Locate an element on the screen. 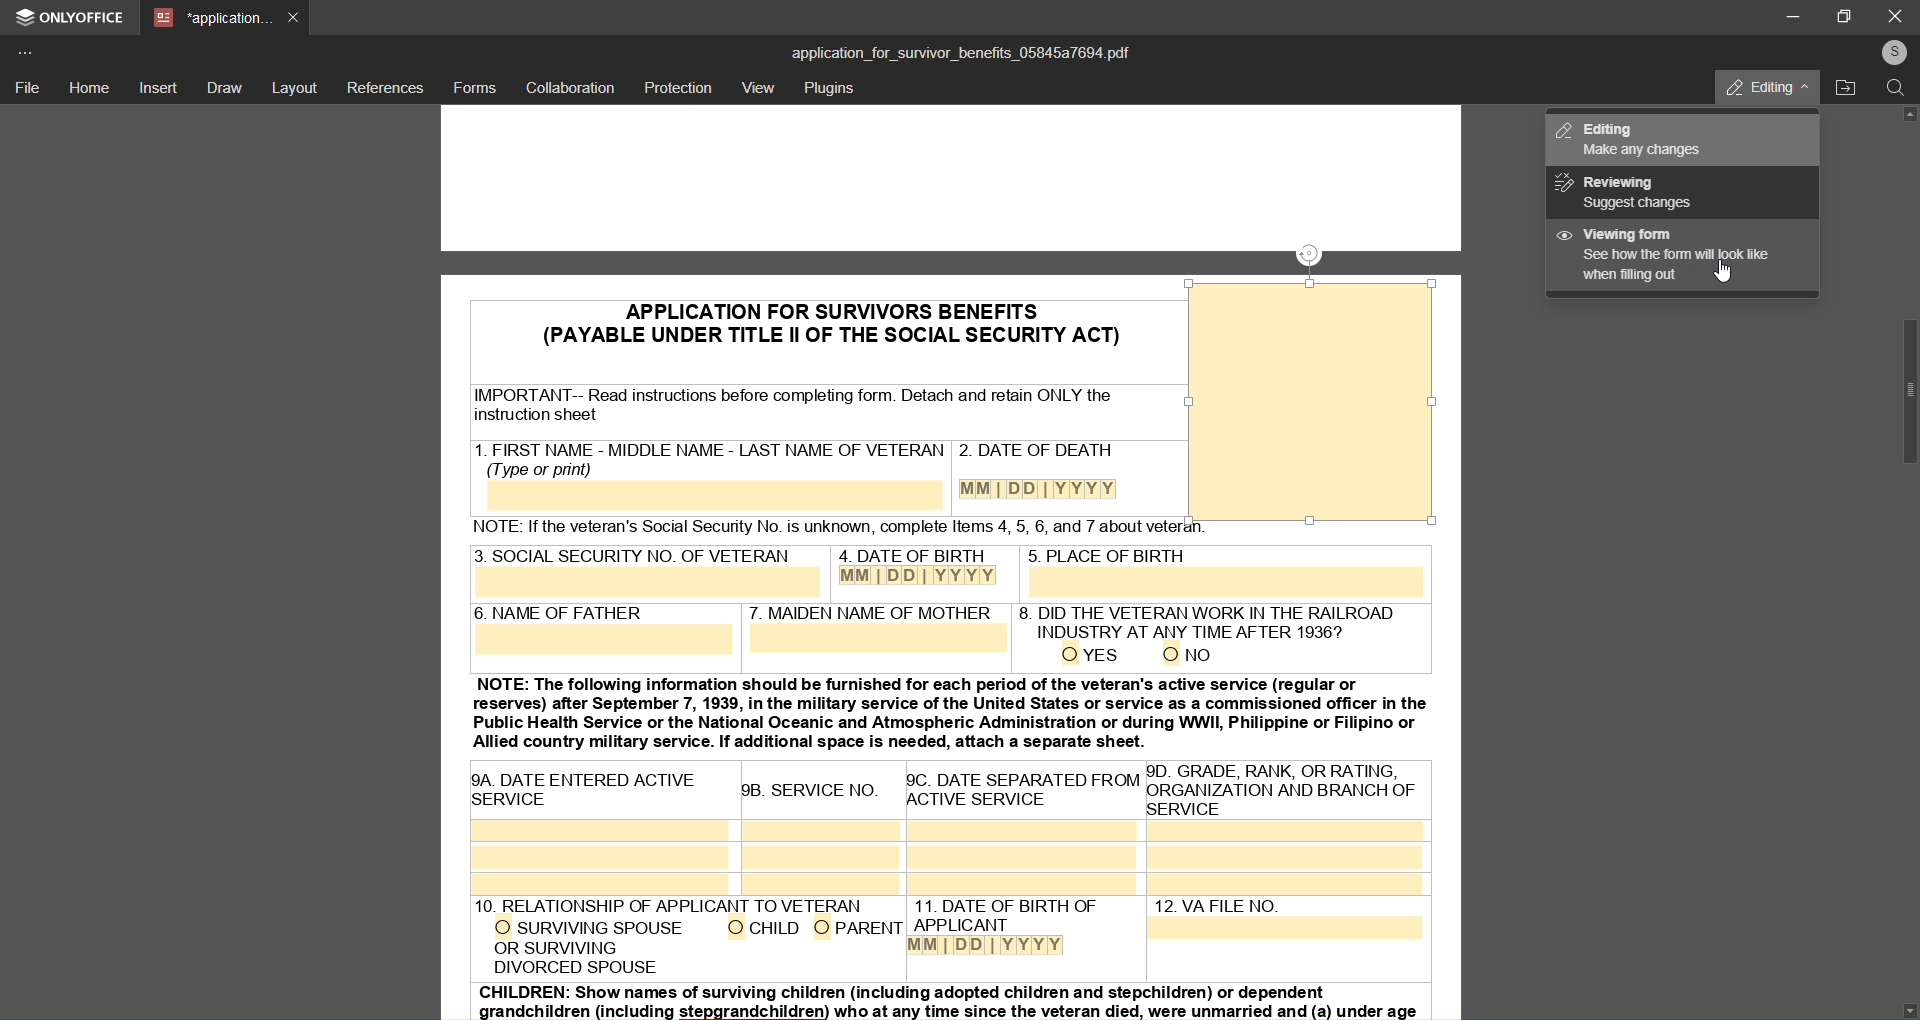 The image size is (1920, 1020). PDF of application for survivors benefits is located at coordinates (952, 781).